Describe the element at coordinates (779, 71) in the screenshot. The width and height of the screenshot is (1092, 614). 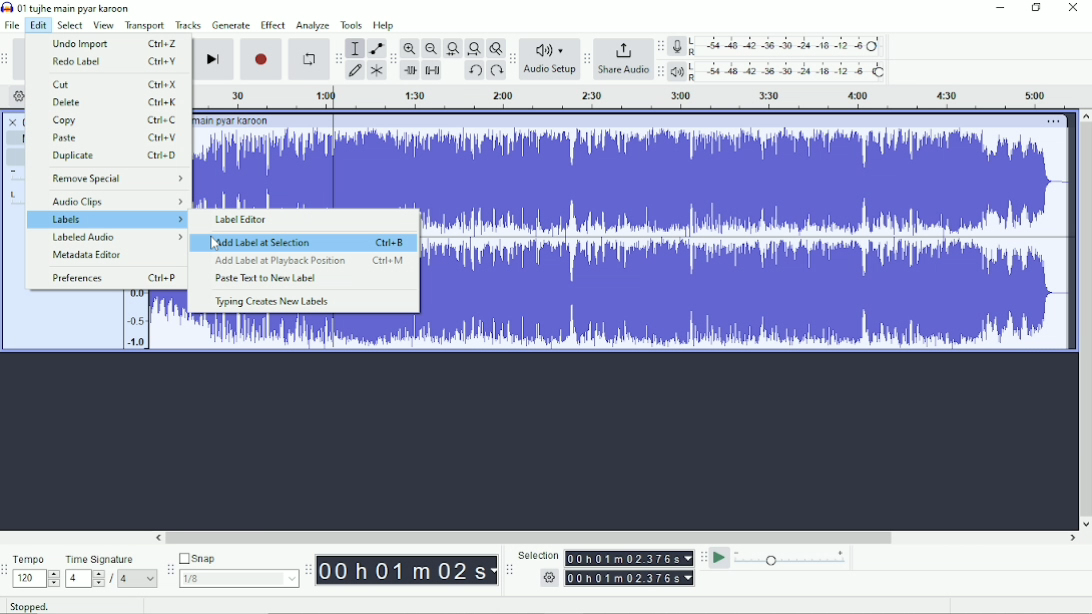
I see `Playback meter` at that location.